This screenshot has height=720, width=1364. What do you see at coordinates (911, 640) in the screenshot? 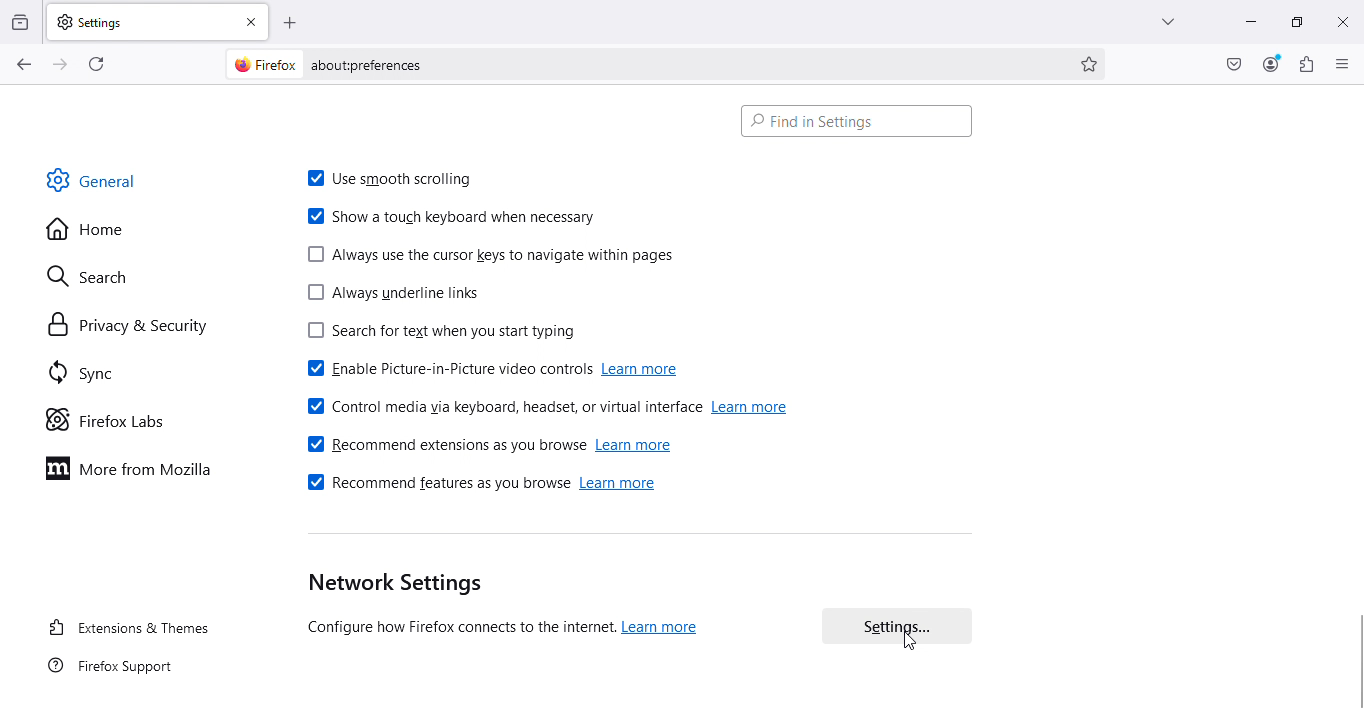
I see `Cursor` at bounding box center [911, 640].